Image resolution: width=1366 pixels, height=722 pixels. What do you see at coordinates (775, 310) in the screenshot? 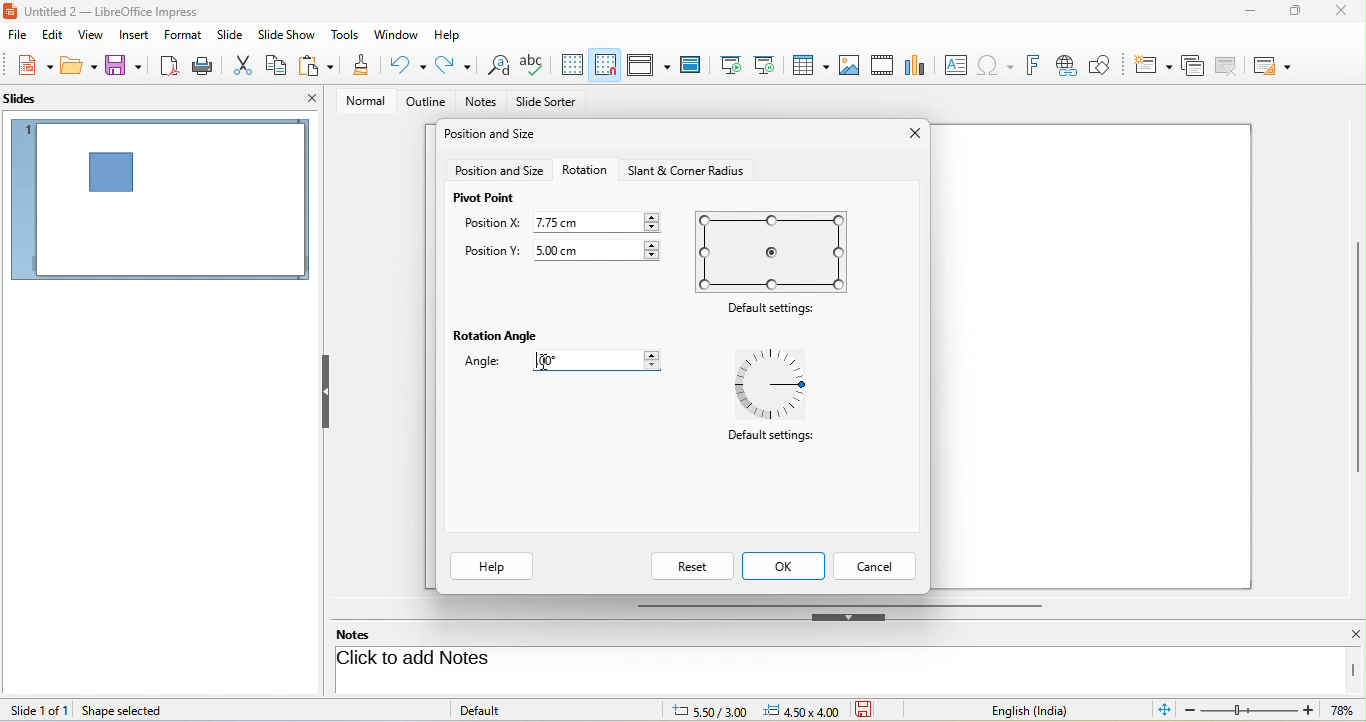
I see `default settings` at bounding box center [775, 310].